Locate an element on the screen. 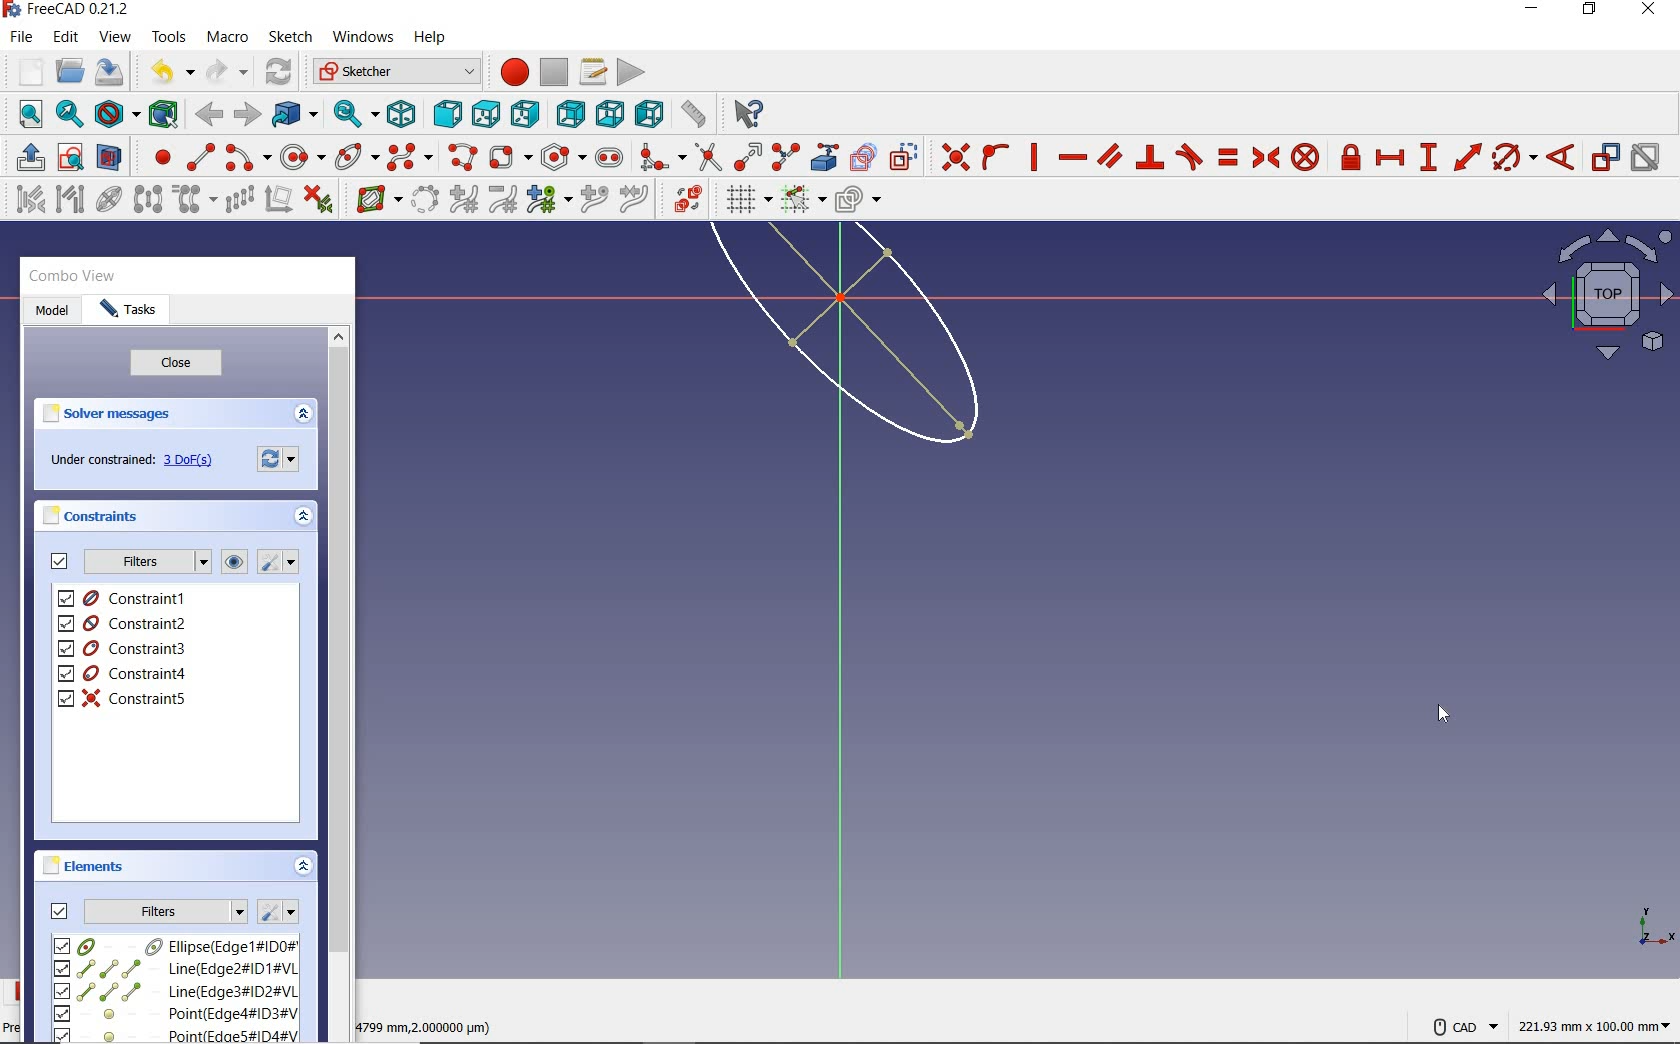  open is located at coordinates (70, 72).